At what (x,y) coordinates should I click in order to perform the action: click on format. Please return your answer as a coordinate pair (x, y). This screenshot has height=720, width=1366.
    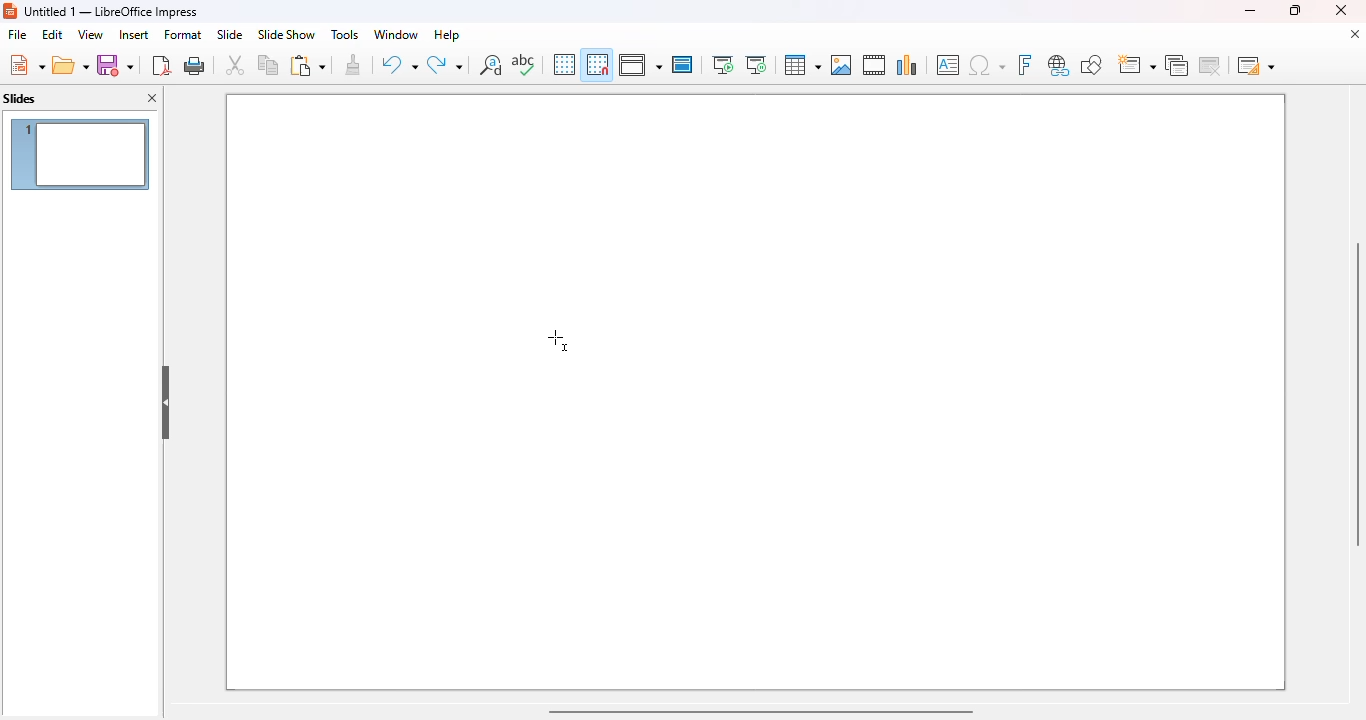
    Looking at the image, I should click on (183, 34).